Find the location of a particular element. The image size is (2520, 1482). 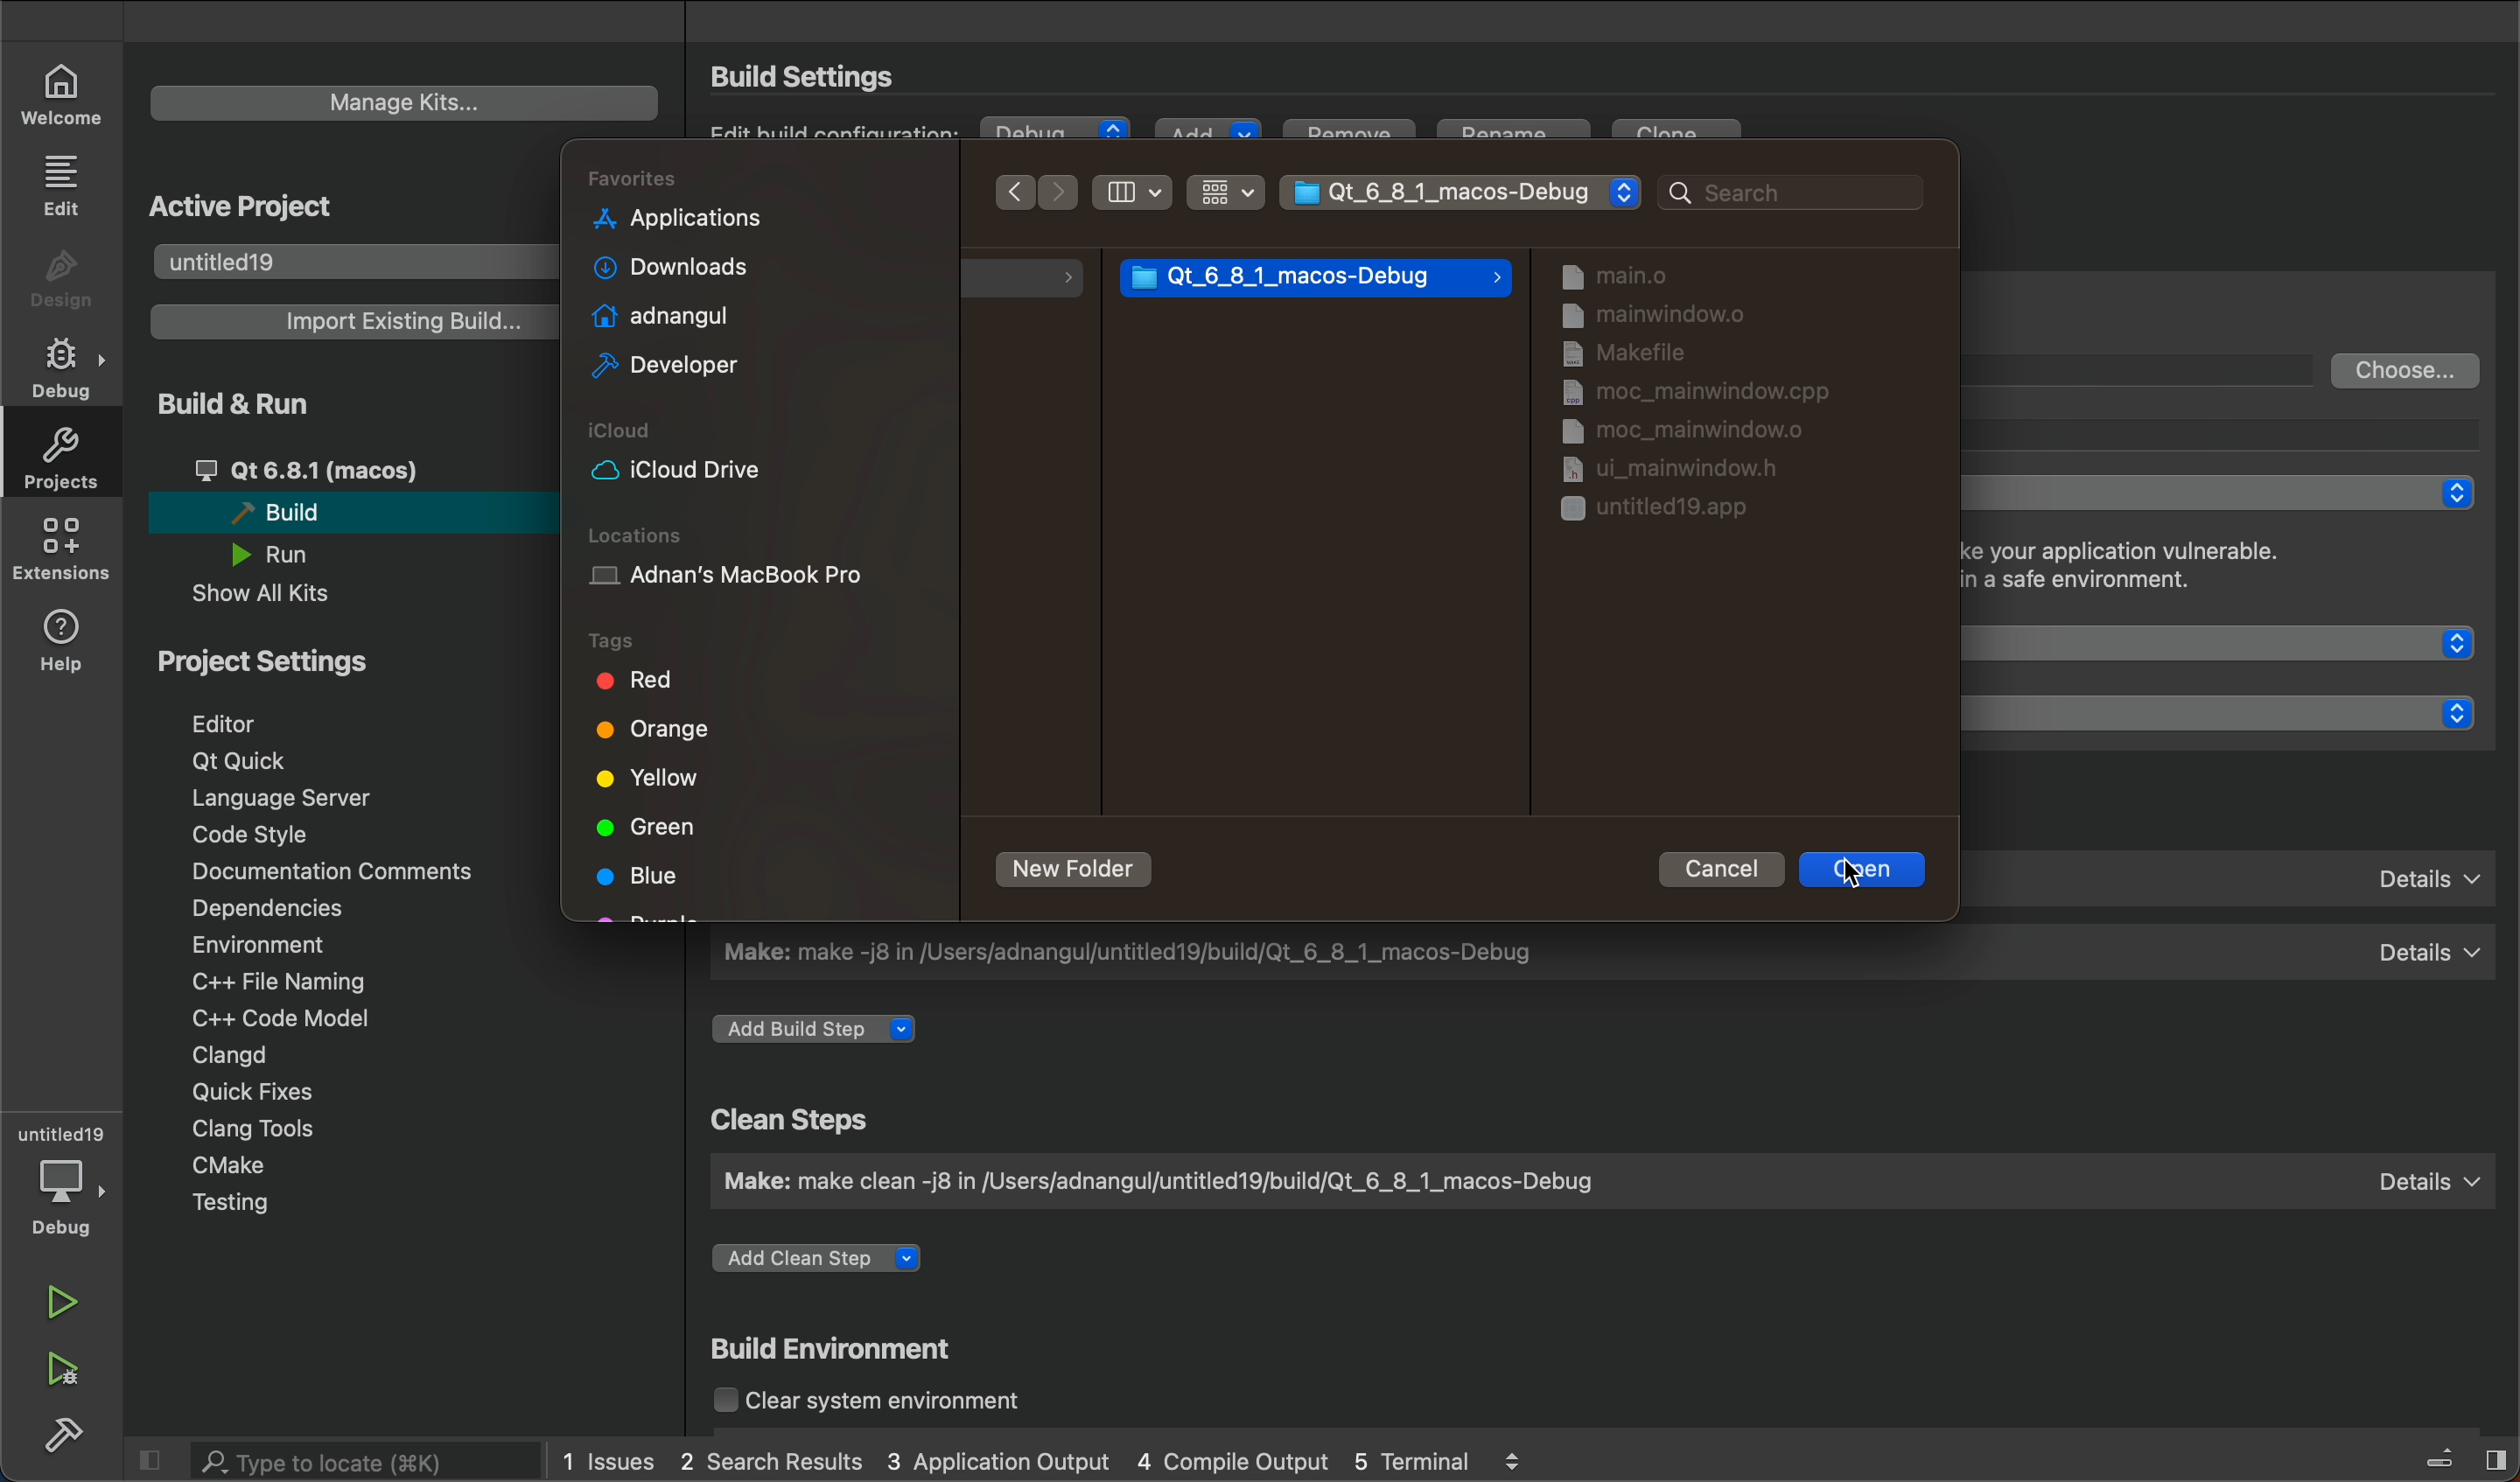

close side bar is located at coordinates (152, 1457).